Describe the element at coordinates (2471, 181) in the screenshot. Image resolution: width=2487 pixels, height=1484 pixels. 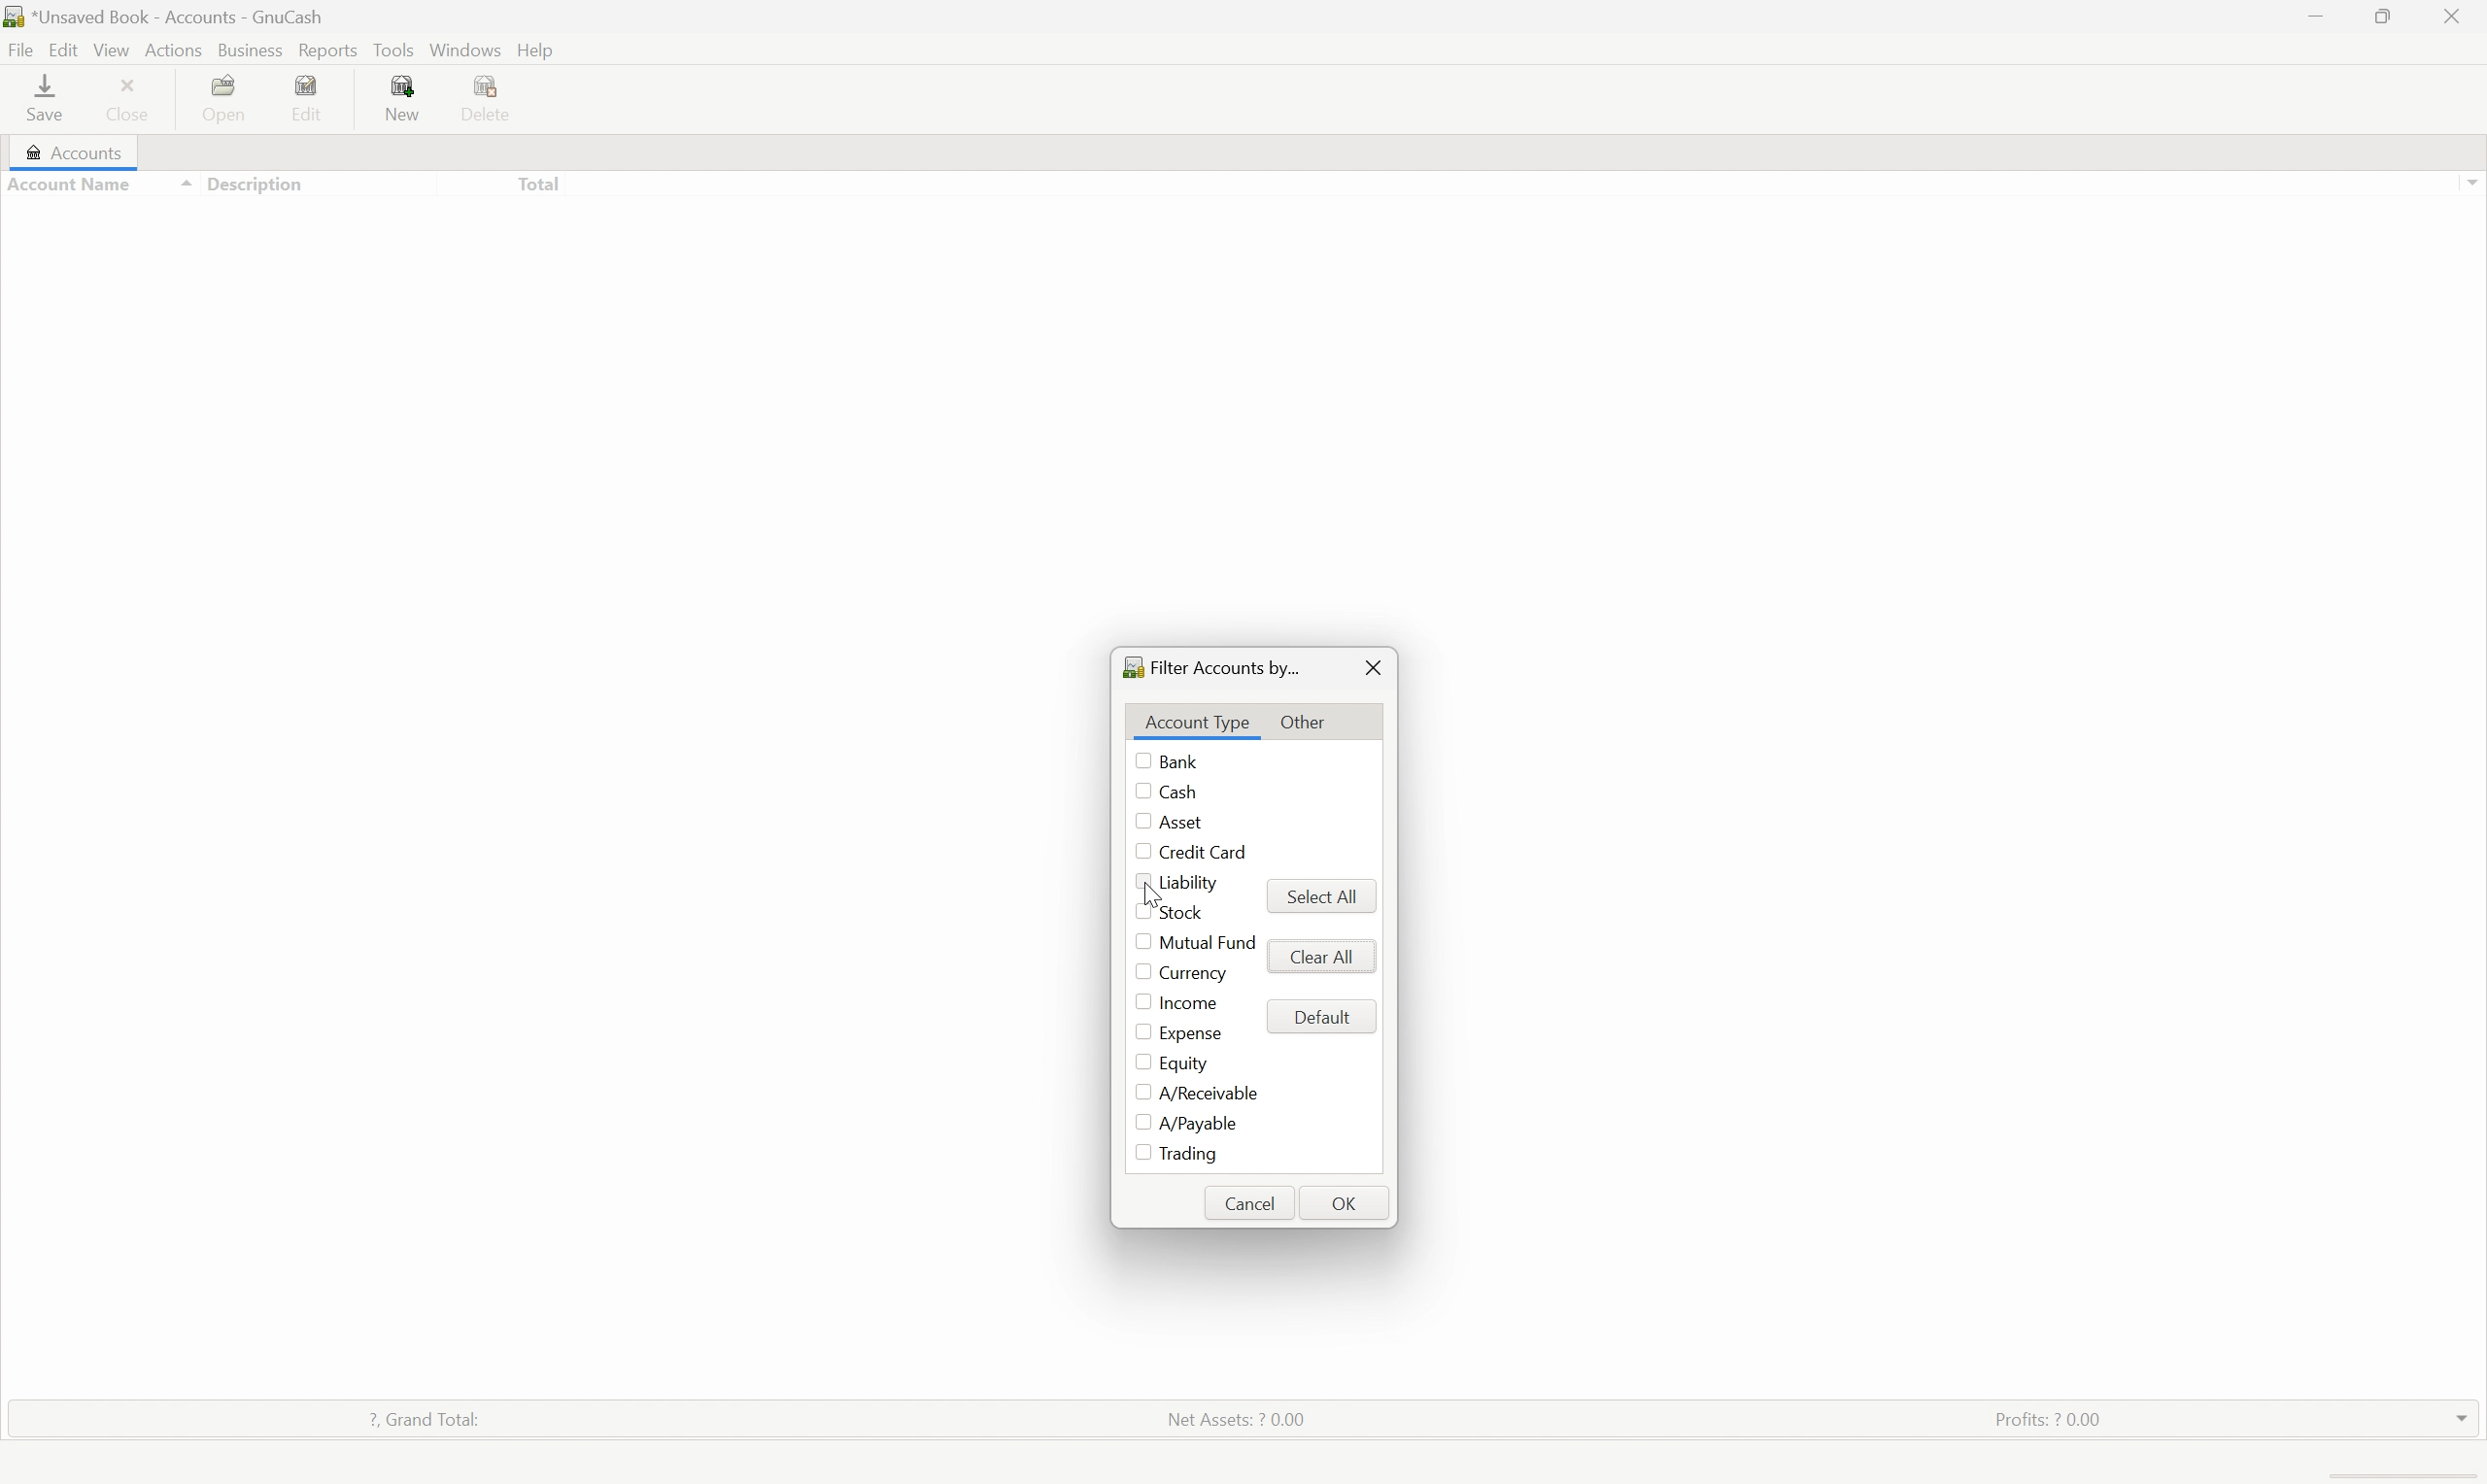
I see `Scroll up` at that location.